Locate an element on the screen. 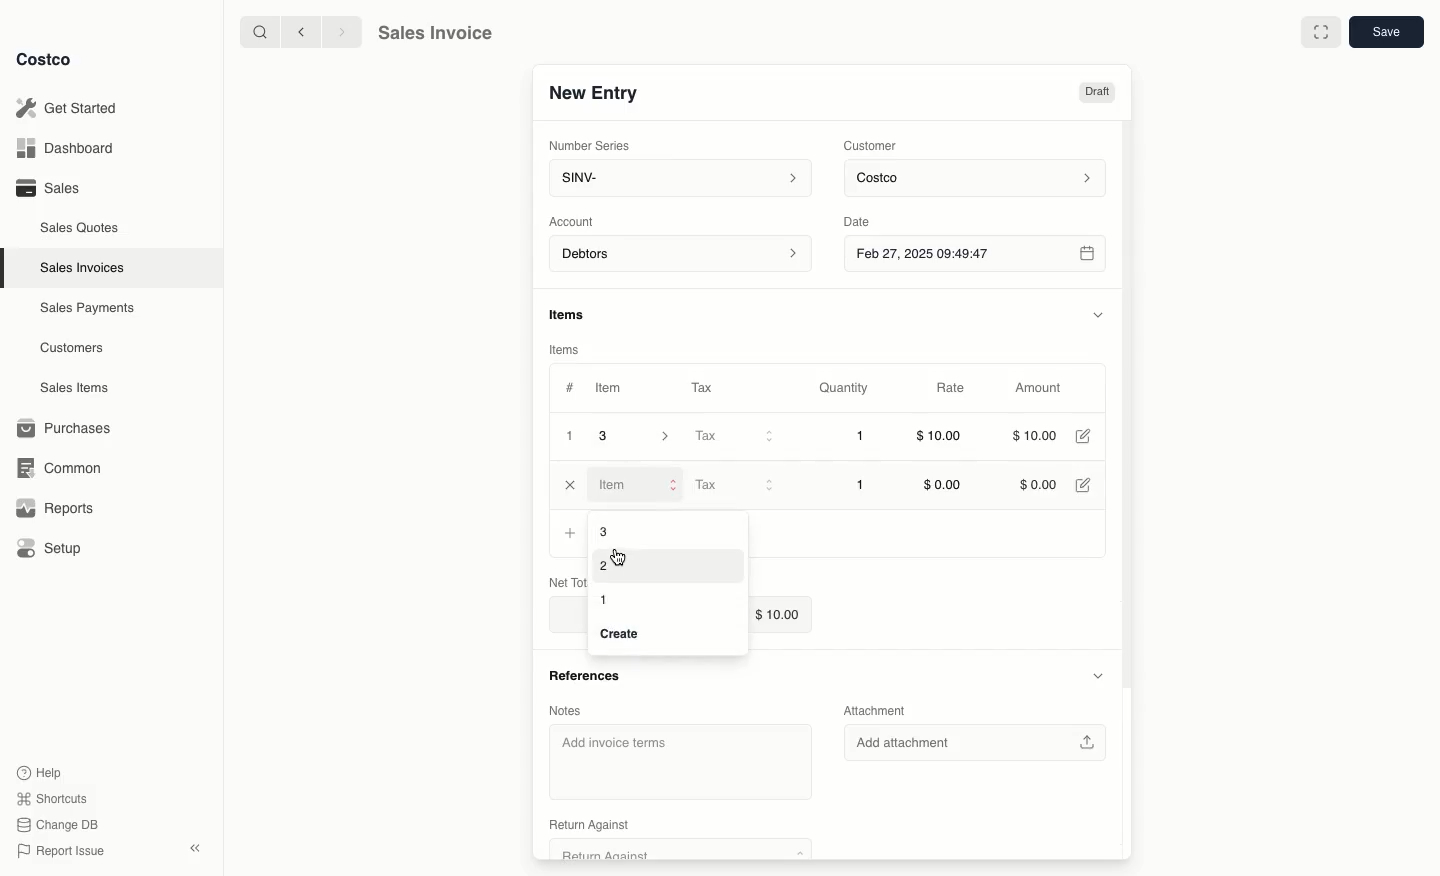 The width and height of the screenshot is (1440, 876). Rate is located at coordinates (952, 389).